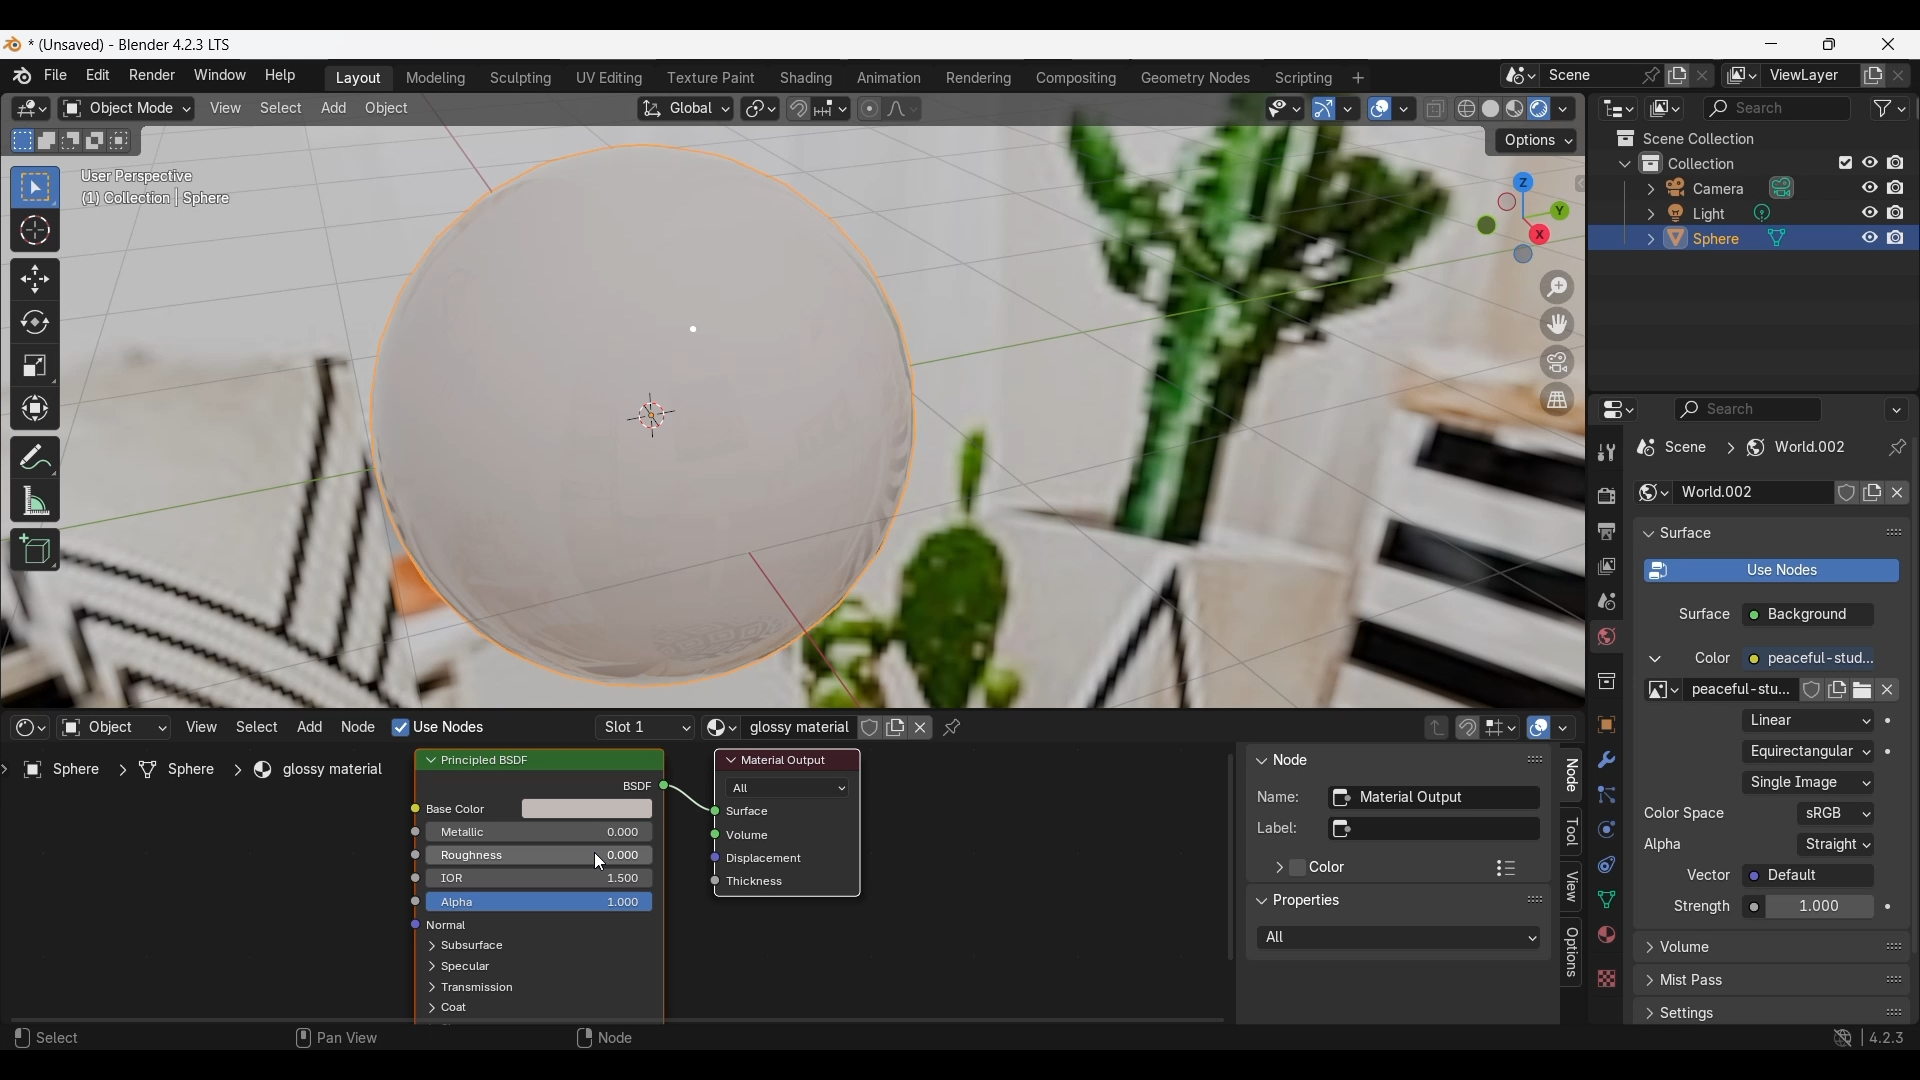 The image size is (1920, 1080). What do you see at coordinates (1665, 108) in the screenshot?
I see `Display mode` at bounding box center [1665, 108].